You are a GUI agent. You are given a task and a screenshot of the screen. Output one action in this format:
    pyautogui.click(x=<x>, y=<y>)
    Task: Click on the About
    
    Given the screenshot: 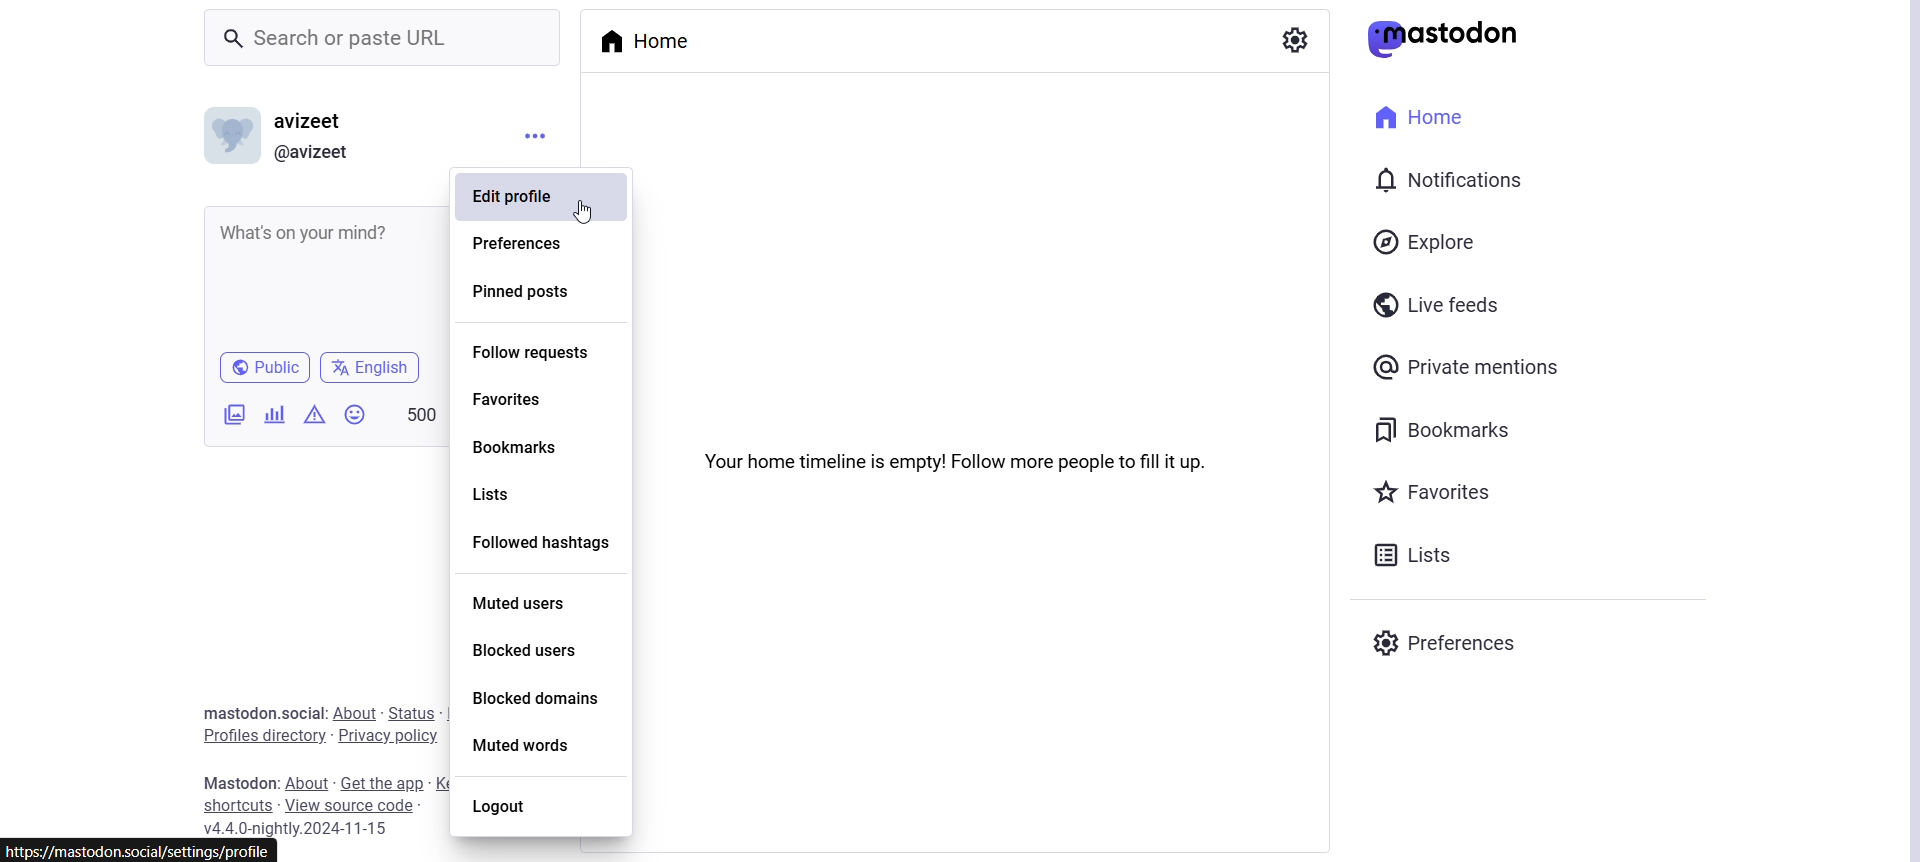 What is the action you would take?
    pyautogui.click(x=358, y=713)
    